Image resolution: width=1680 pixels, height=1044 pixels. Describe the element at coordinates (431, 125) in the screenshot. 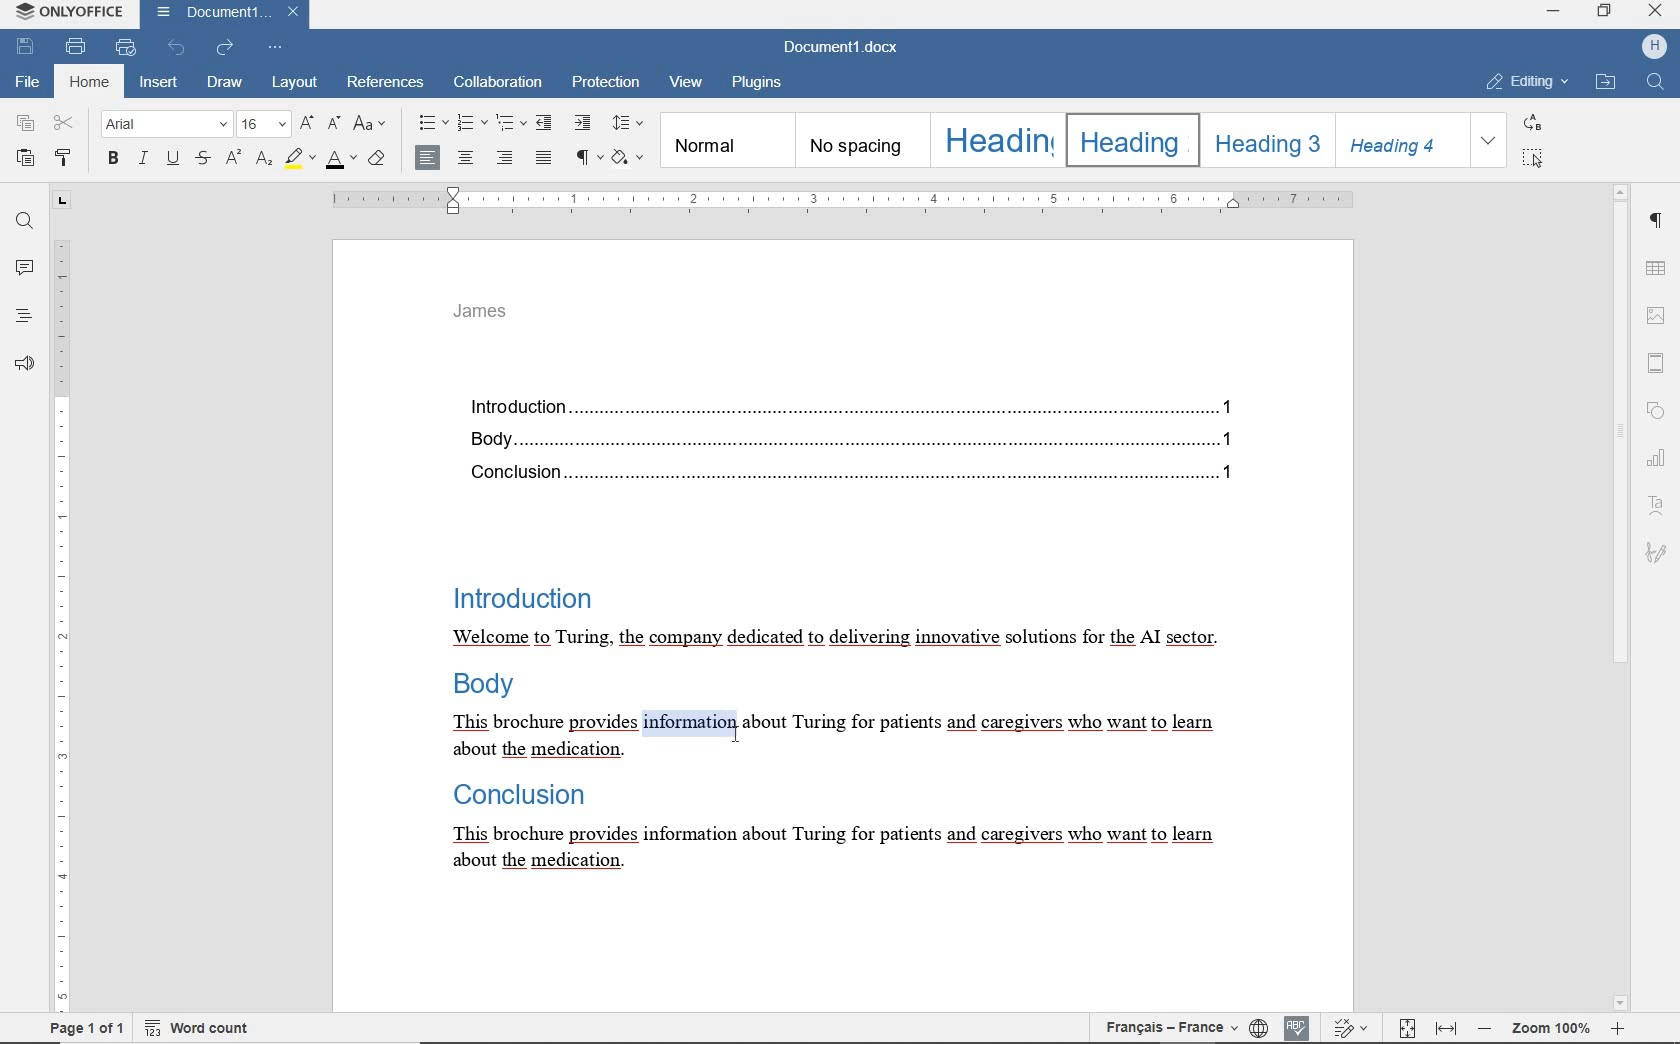

I see `BULLETS` at that location.